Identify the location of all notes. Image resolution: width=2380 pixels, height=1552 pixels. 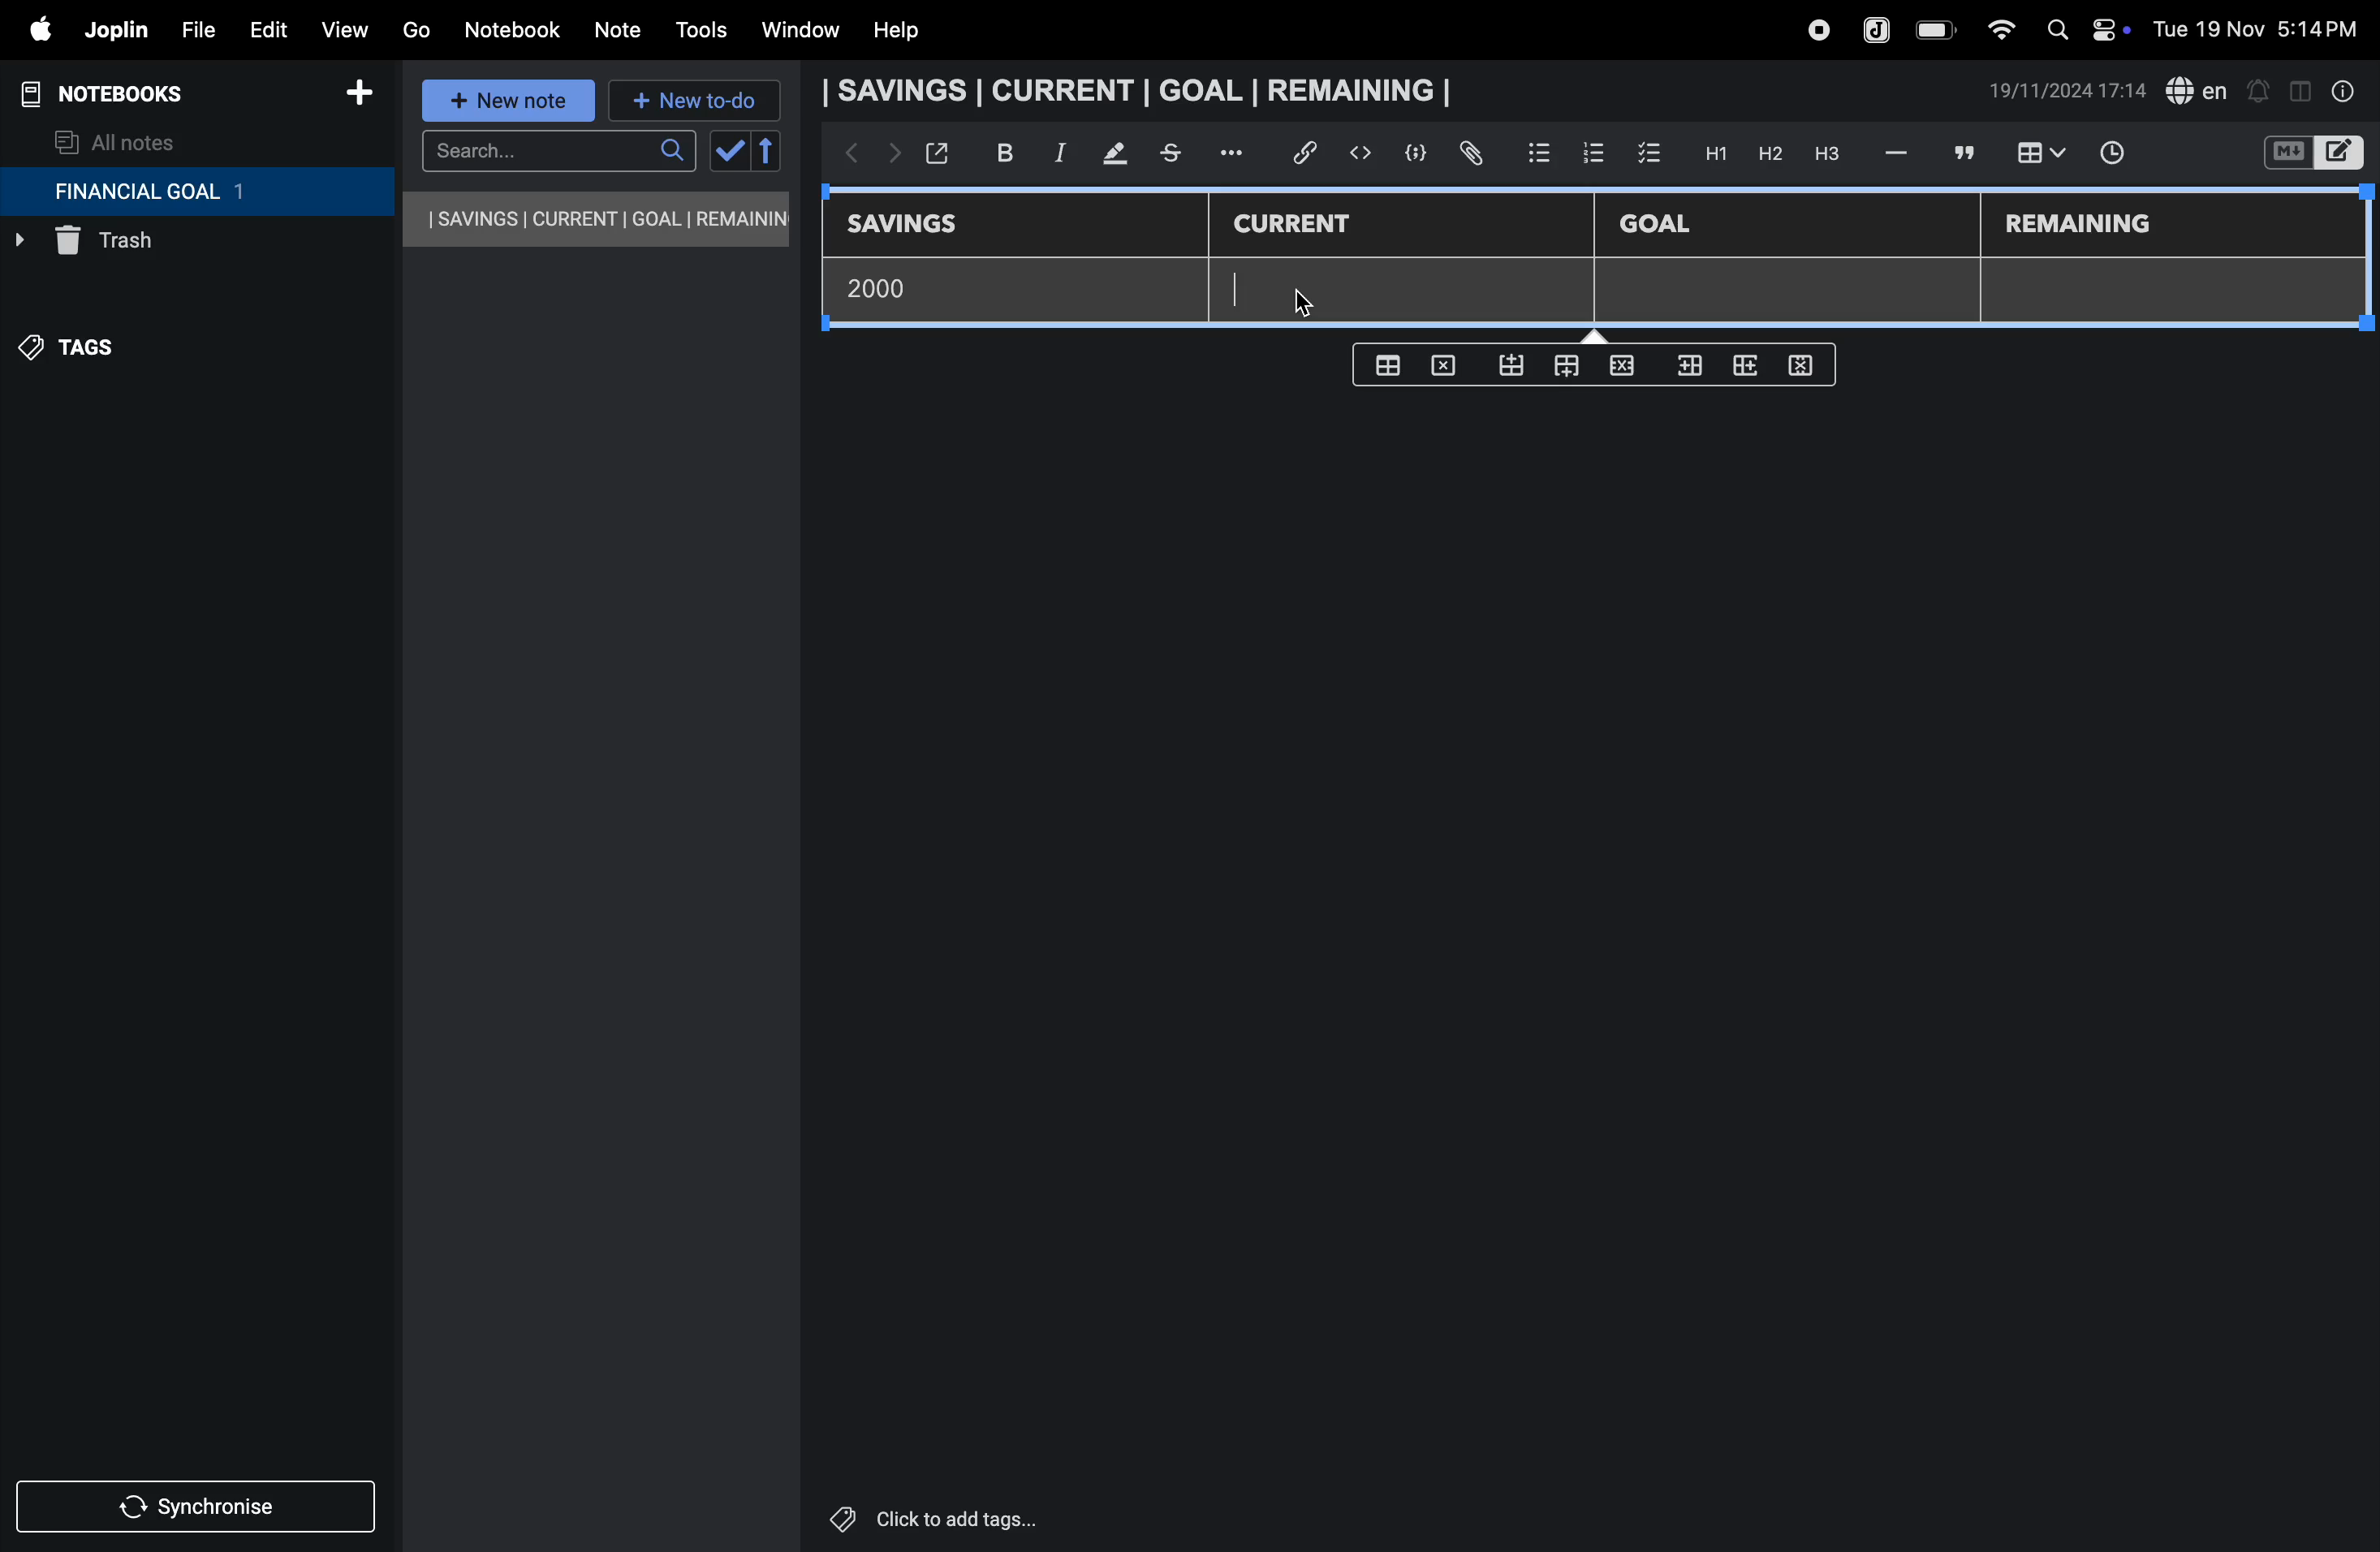
(117, 141).